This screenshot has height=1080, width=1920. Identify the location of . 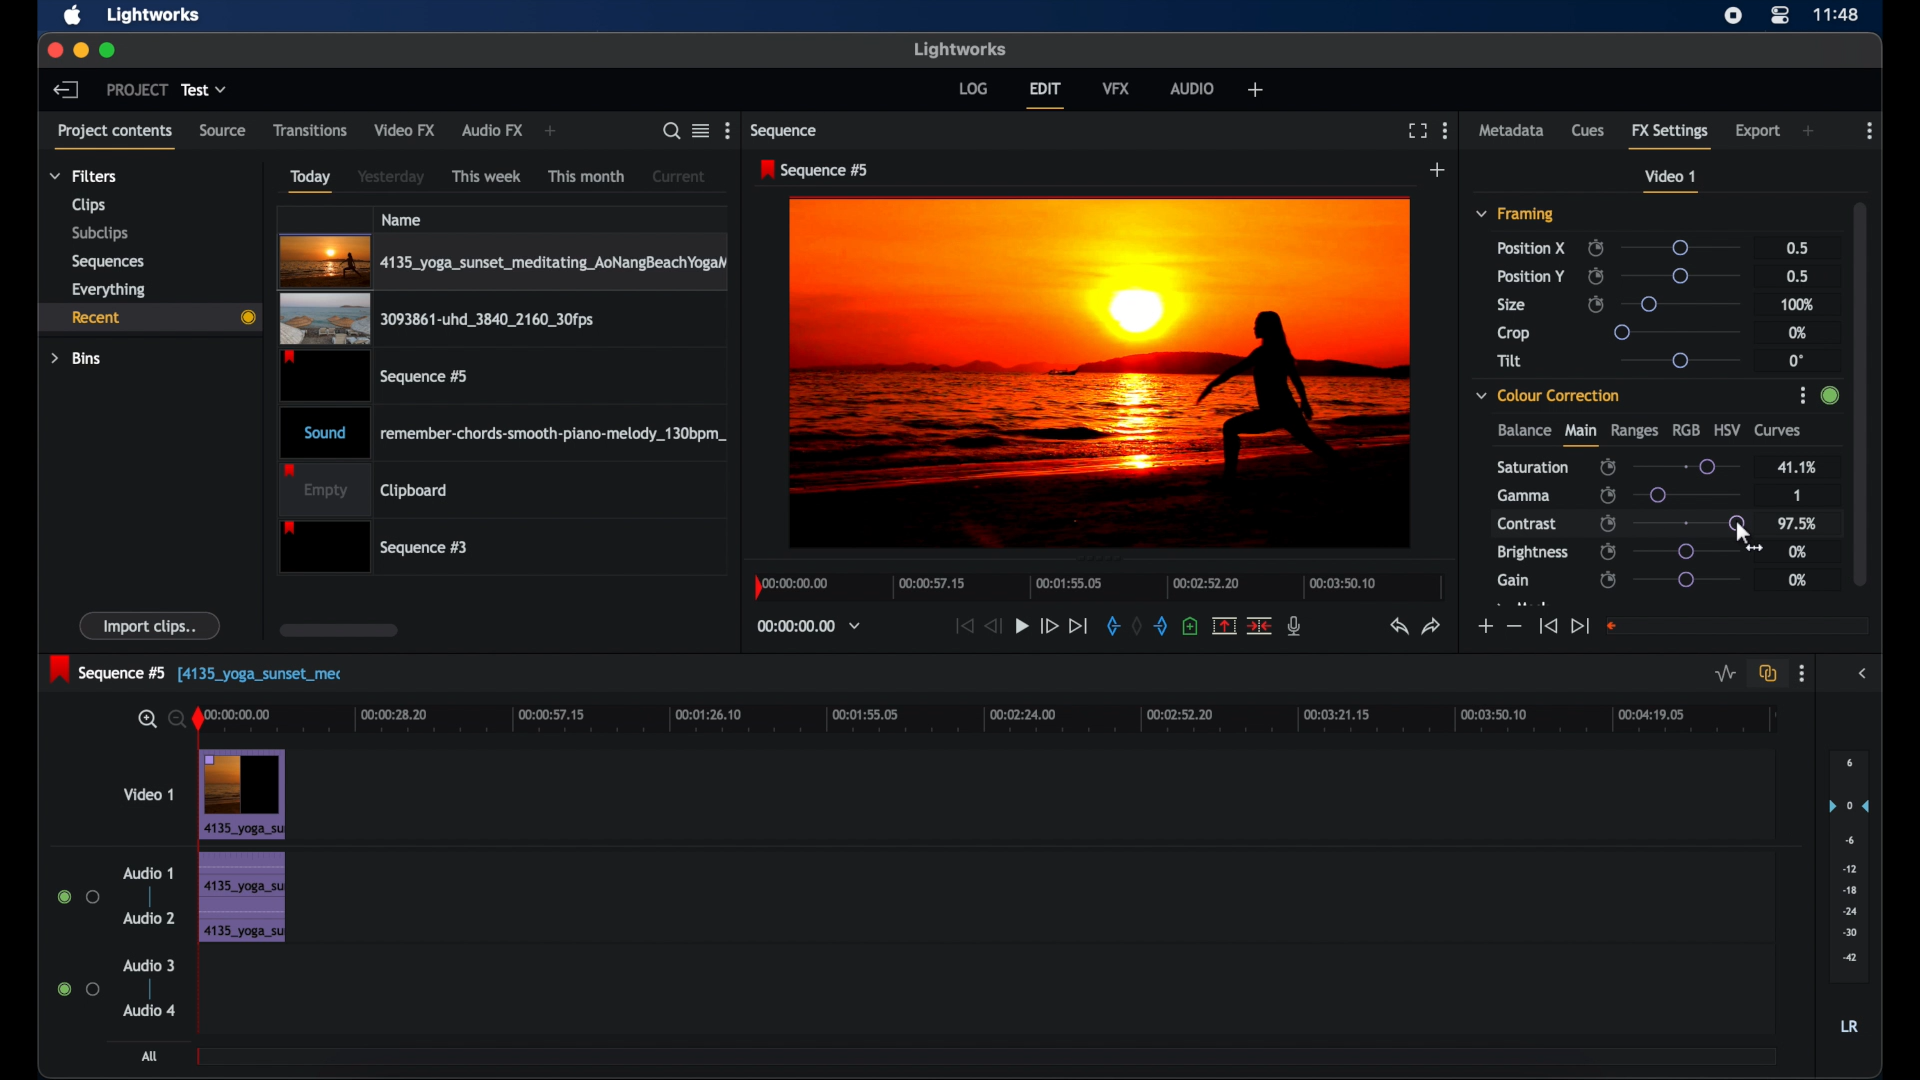
(1582, 435).